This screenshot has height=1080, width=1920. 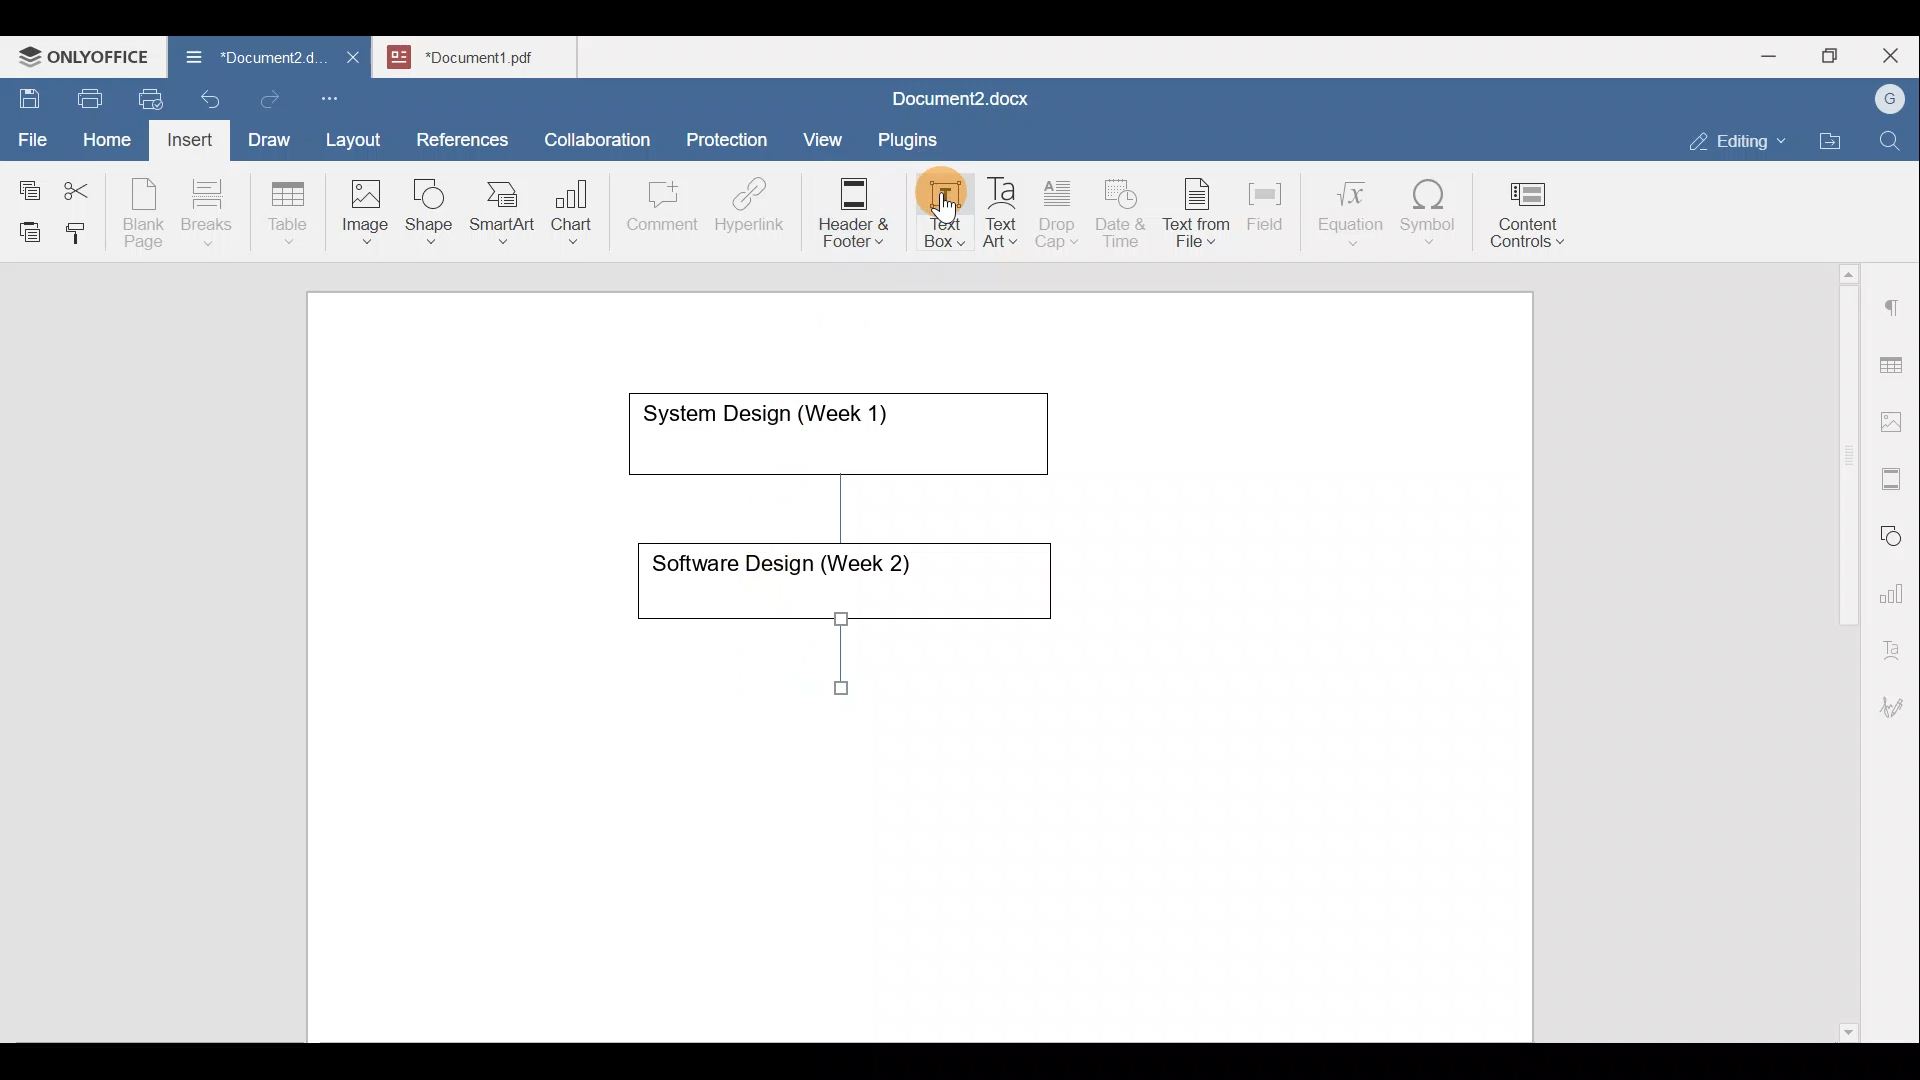 I want to click on Paragraph settings, so click(x=1894, y=299).